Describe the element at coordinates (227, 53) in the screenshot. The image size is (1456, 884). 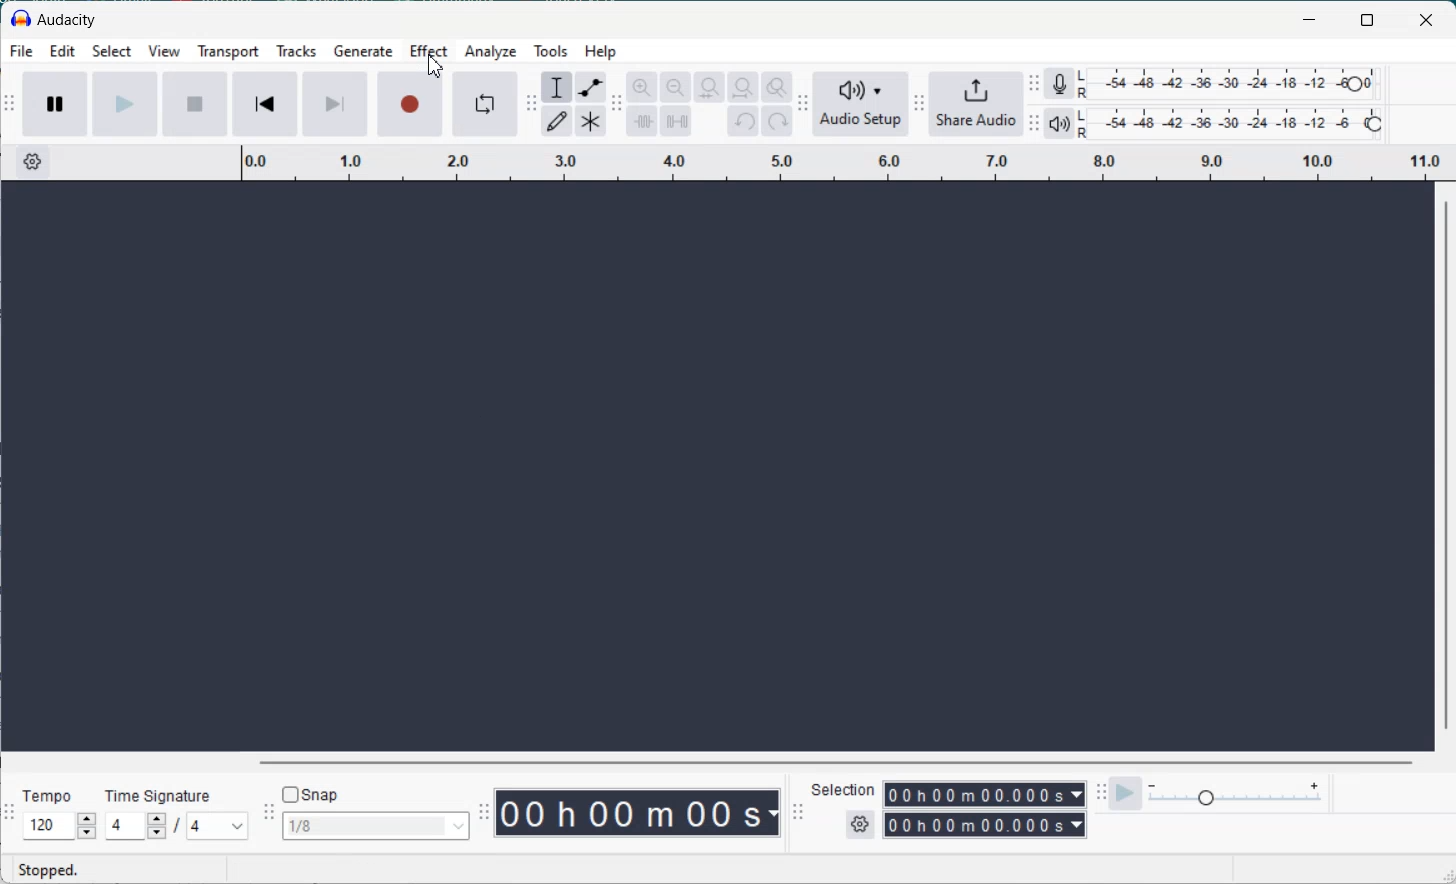
I see `Transport` at that location.